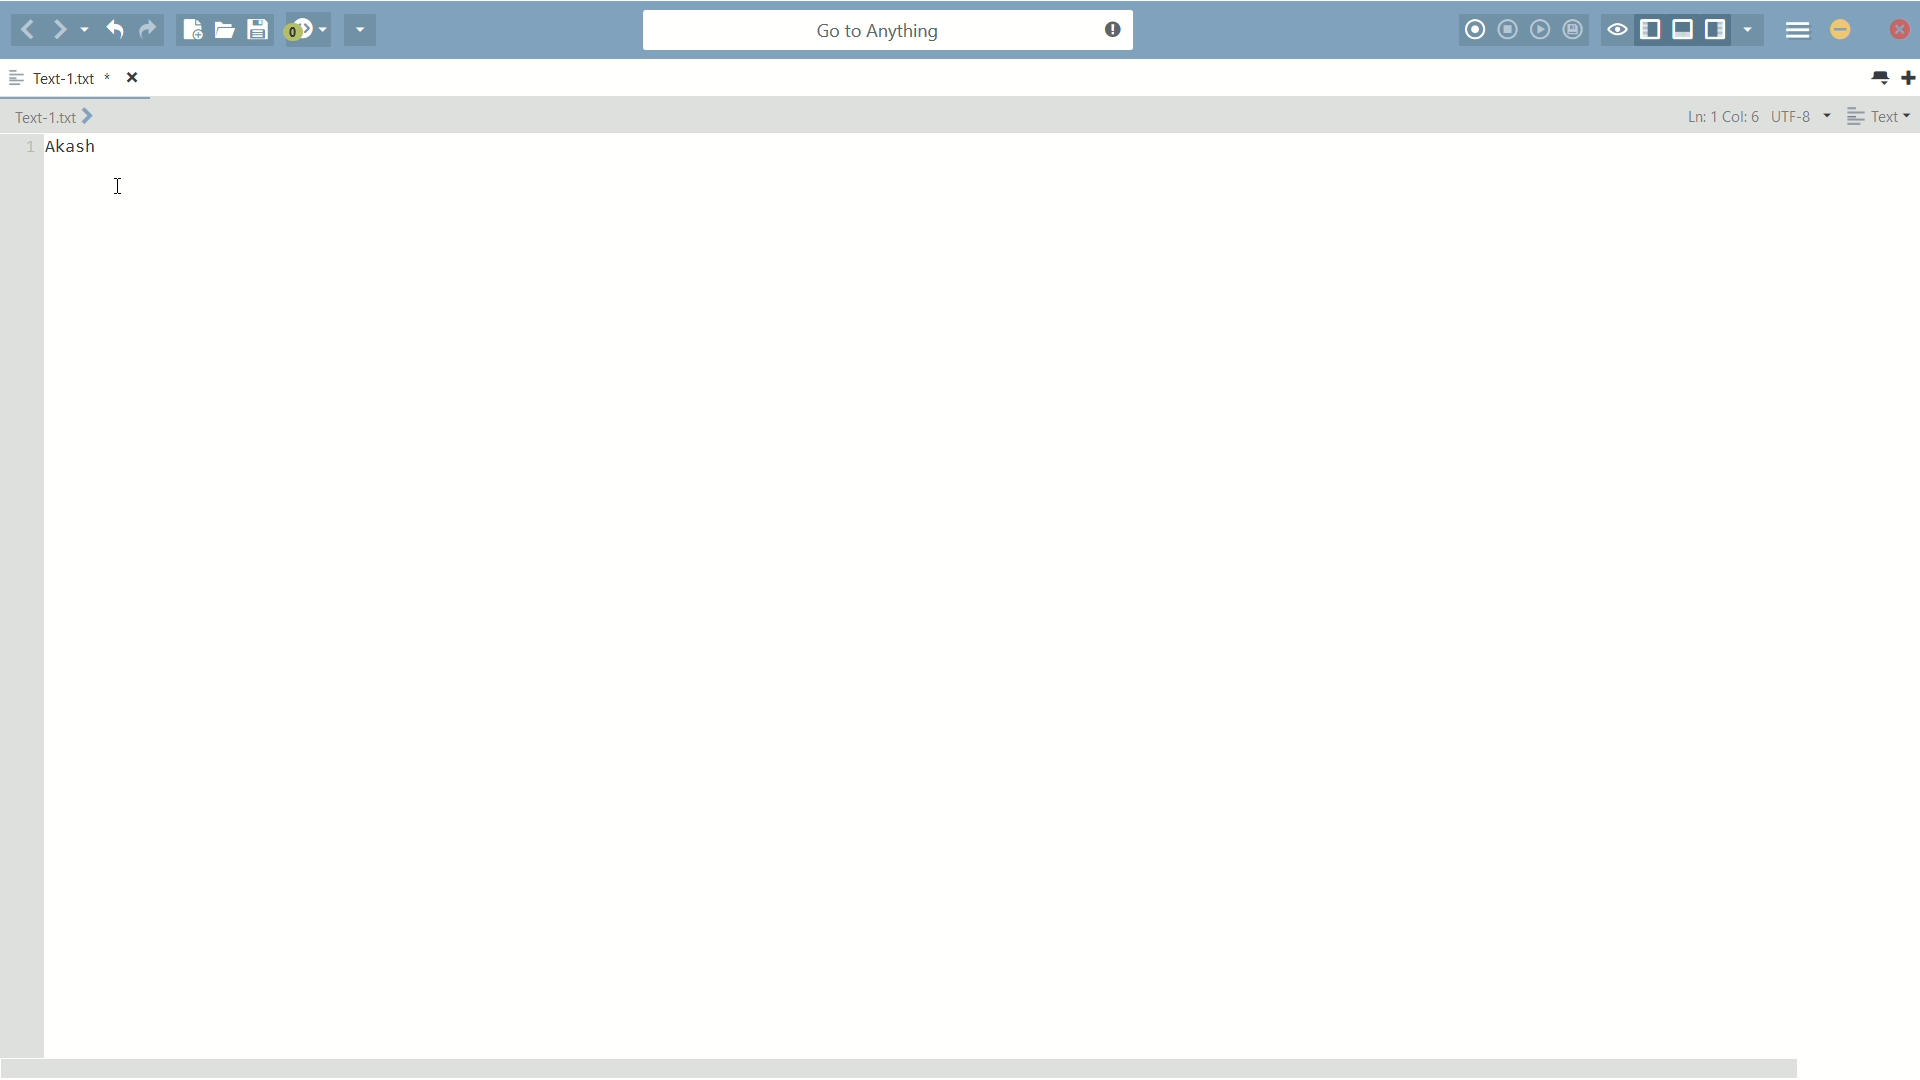  What do you see at coordinates (70, 30) in the screenshot?
I see `forward` at bounding box center [70, 30].